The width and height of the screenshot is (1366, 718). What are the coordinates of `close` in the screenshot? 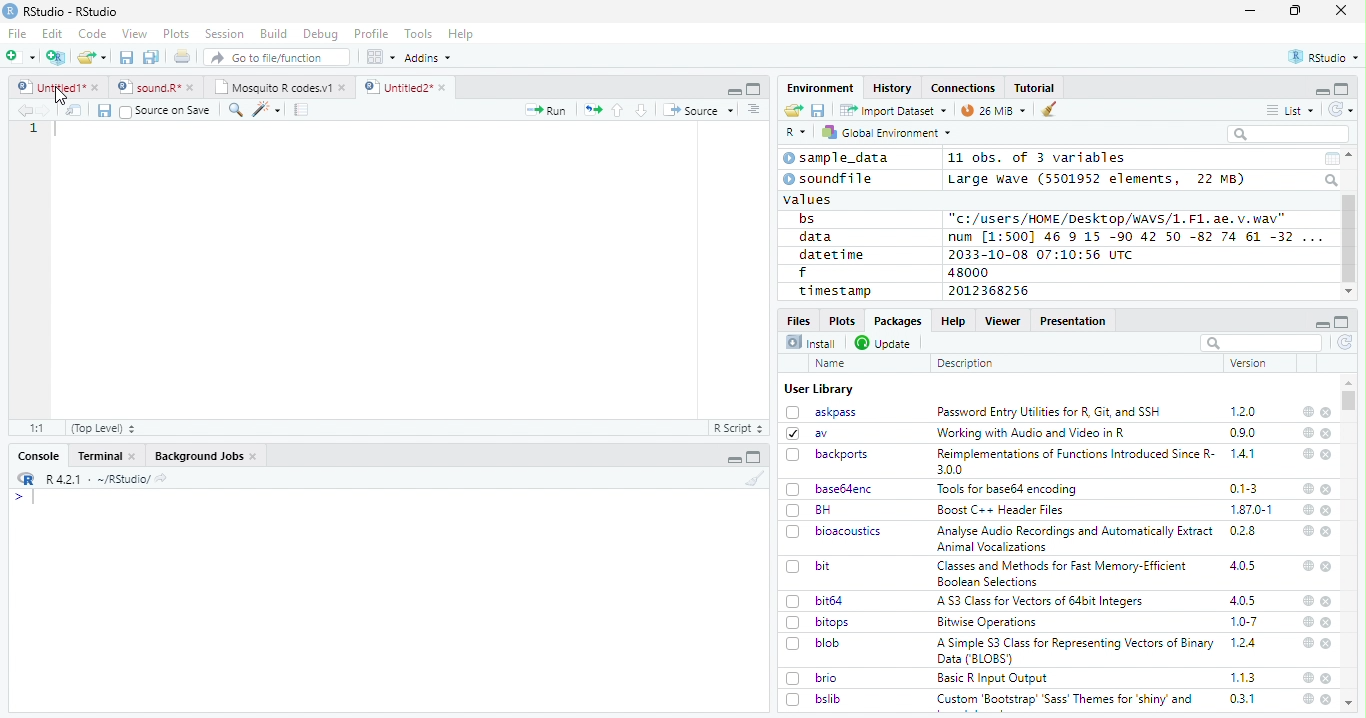 It's located at (1326, 489).